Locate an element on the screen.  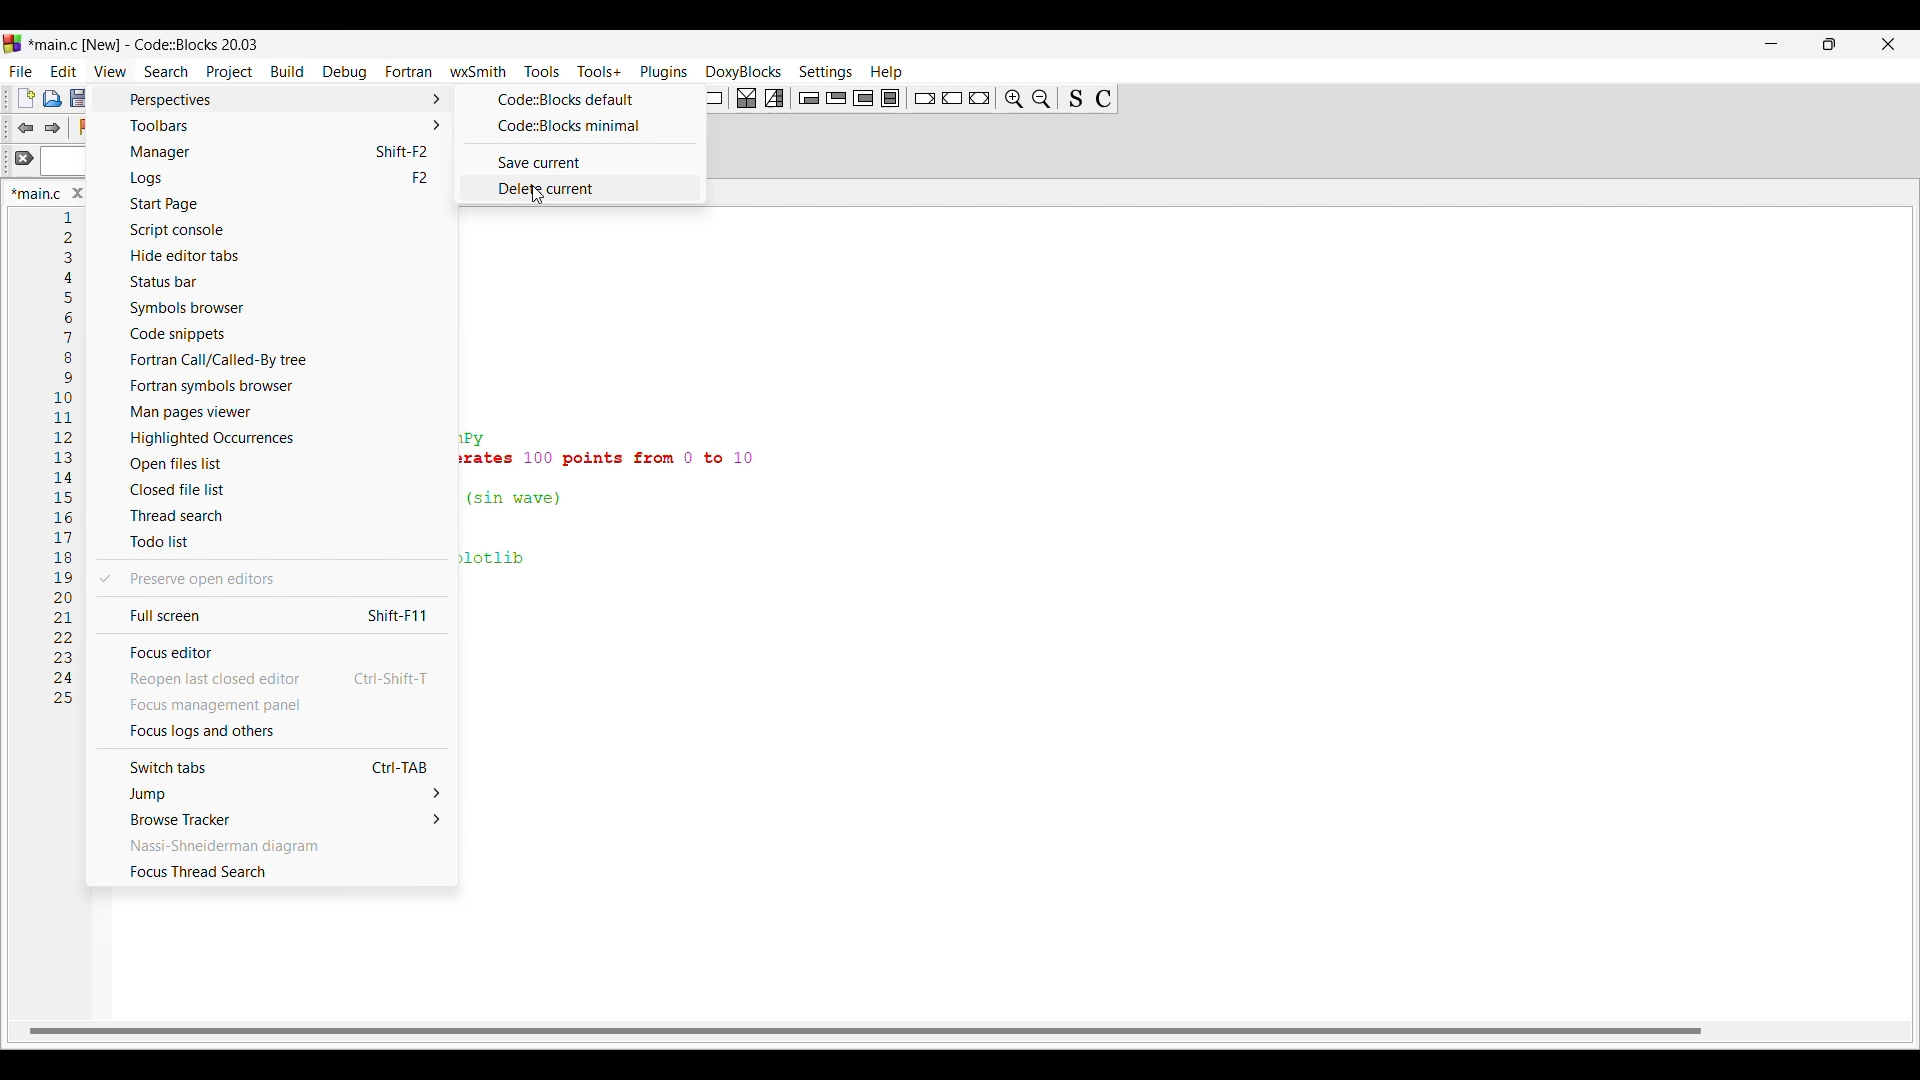
Instruction is located at coordinates (710, 98).